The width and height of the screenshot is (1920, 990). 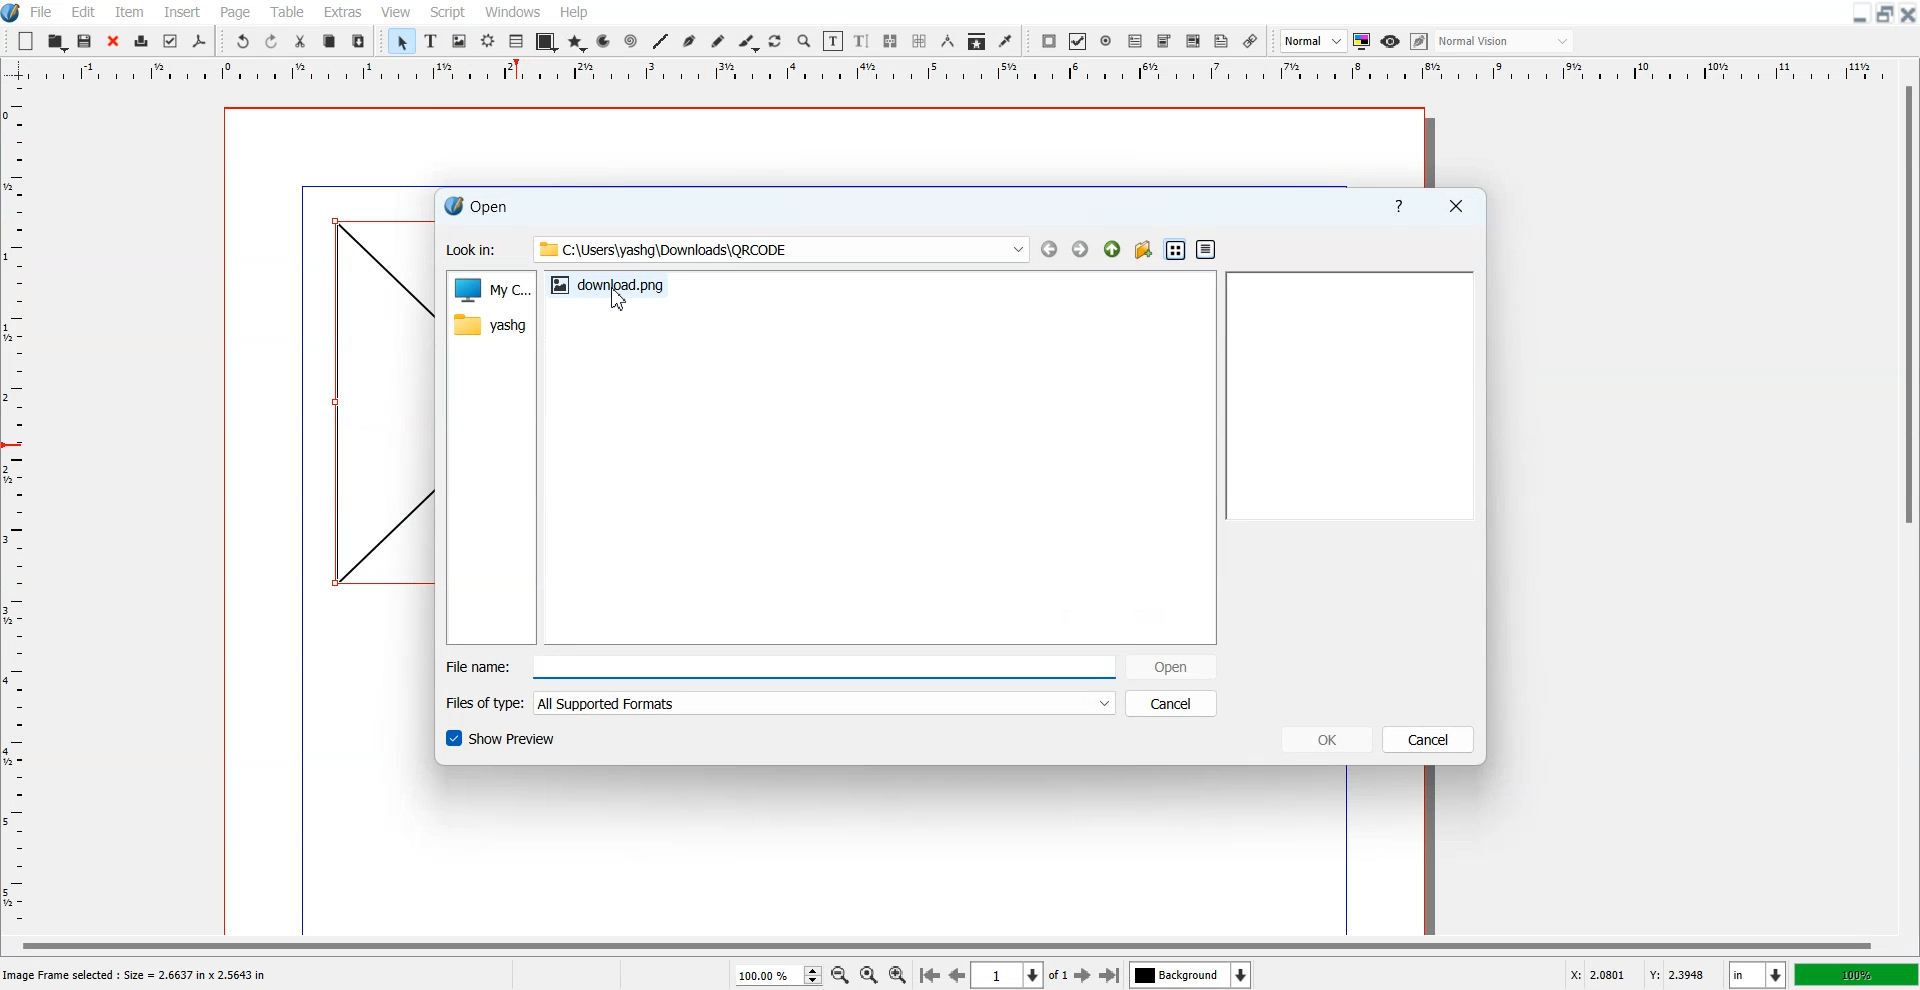 I want to click on Vertical Scroll Bar, so click(x=1906, y=506).